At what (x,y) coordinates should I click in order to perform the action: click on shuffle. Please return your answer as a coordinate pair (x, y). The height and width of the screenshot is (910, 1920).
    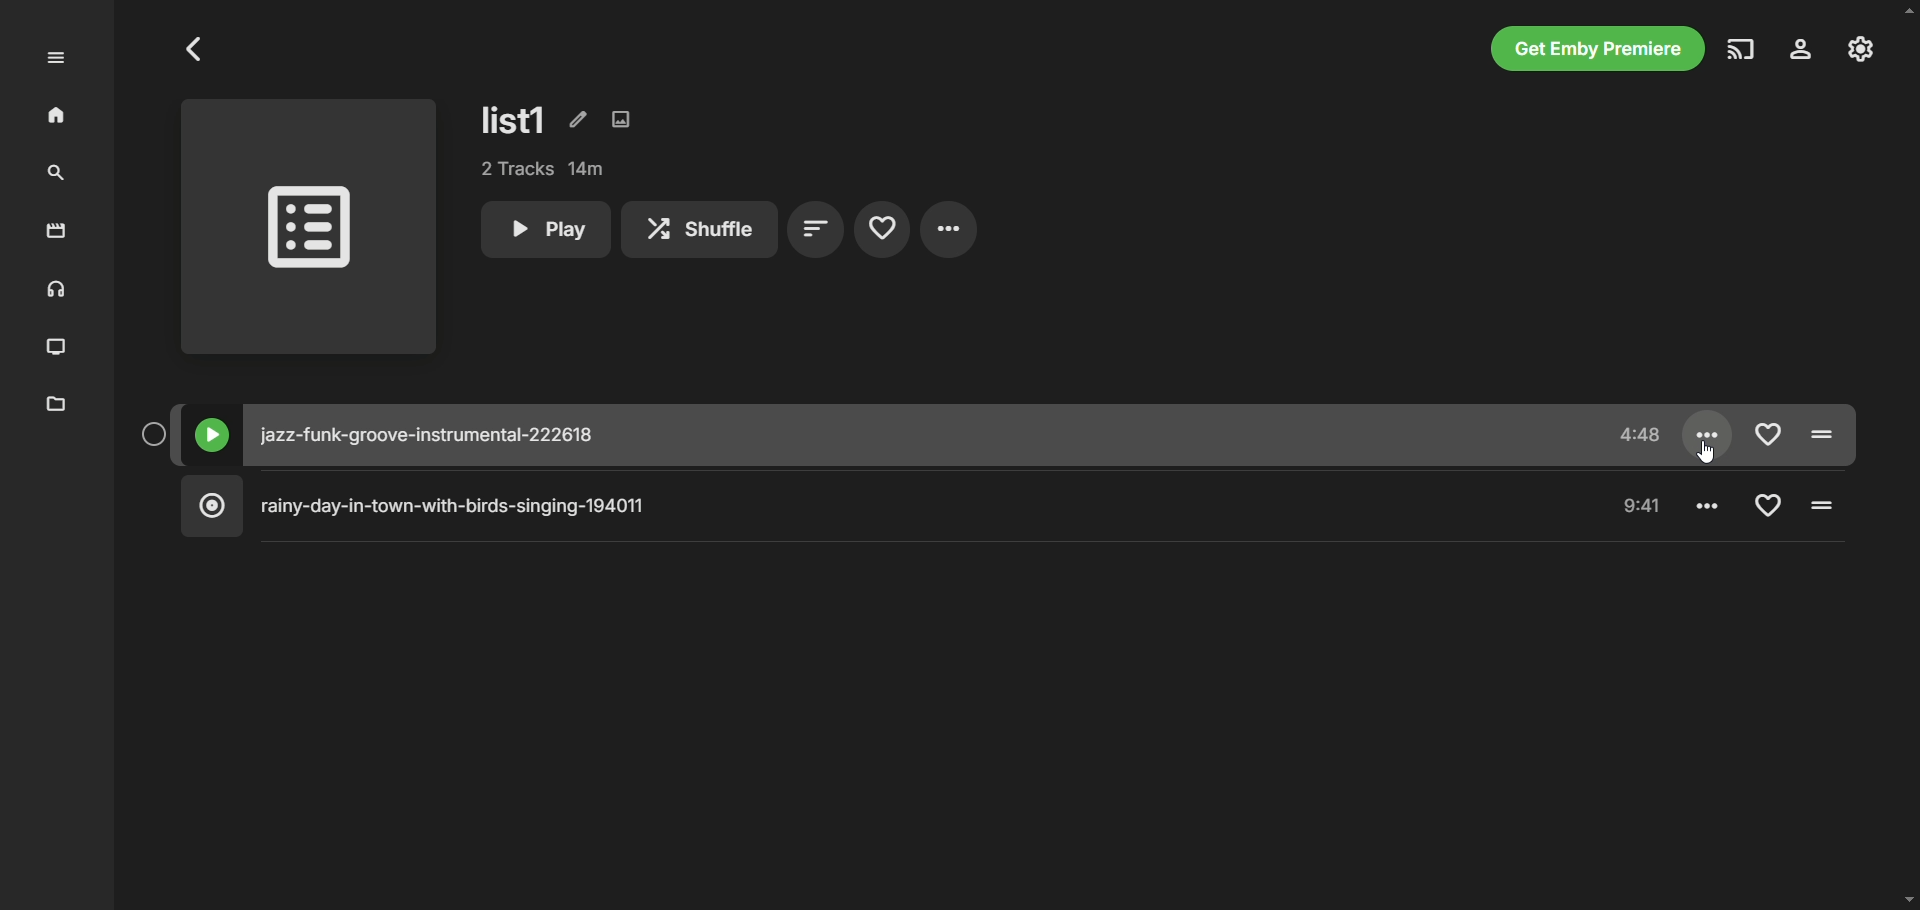
    Looking at the image, I should click on (699, 229).